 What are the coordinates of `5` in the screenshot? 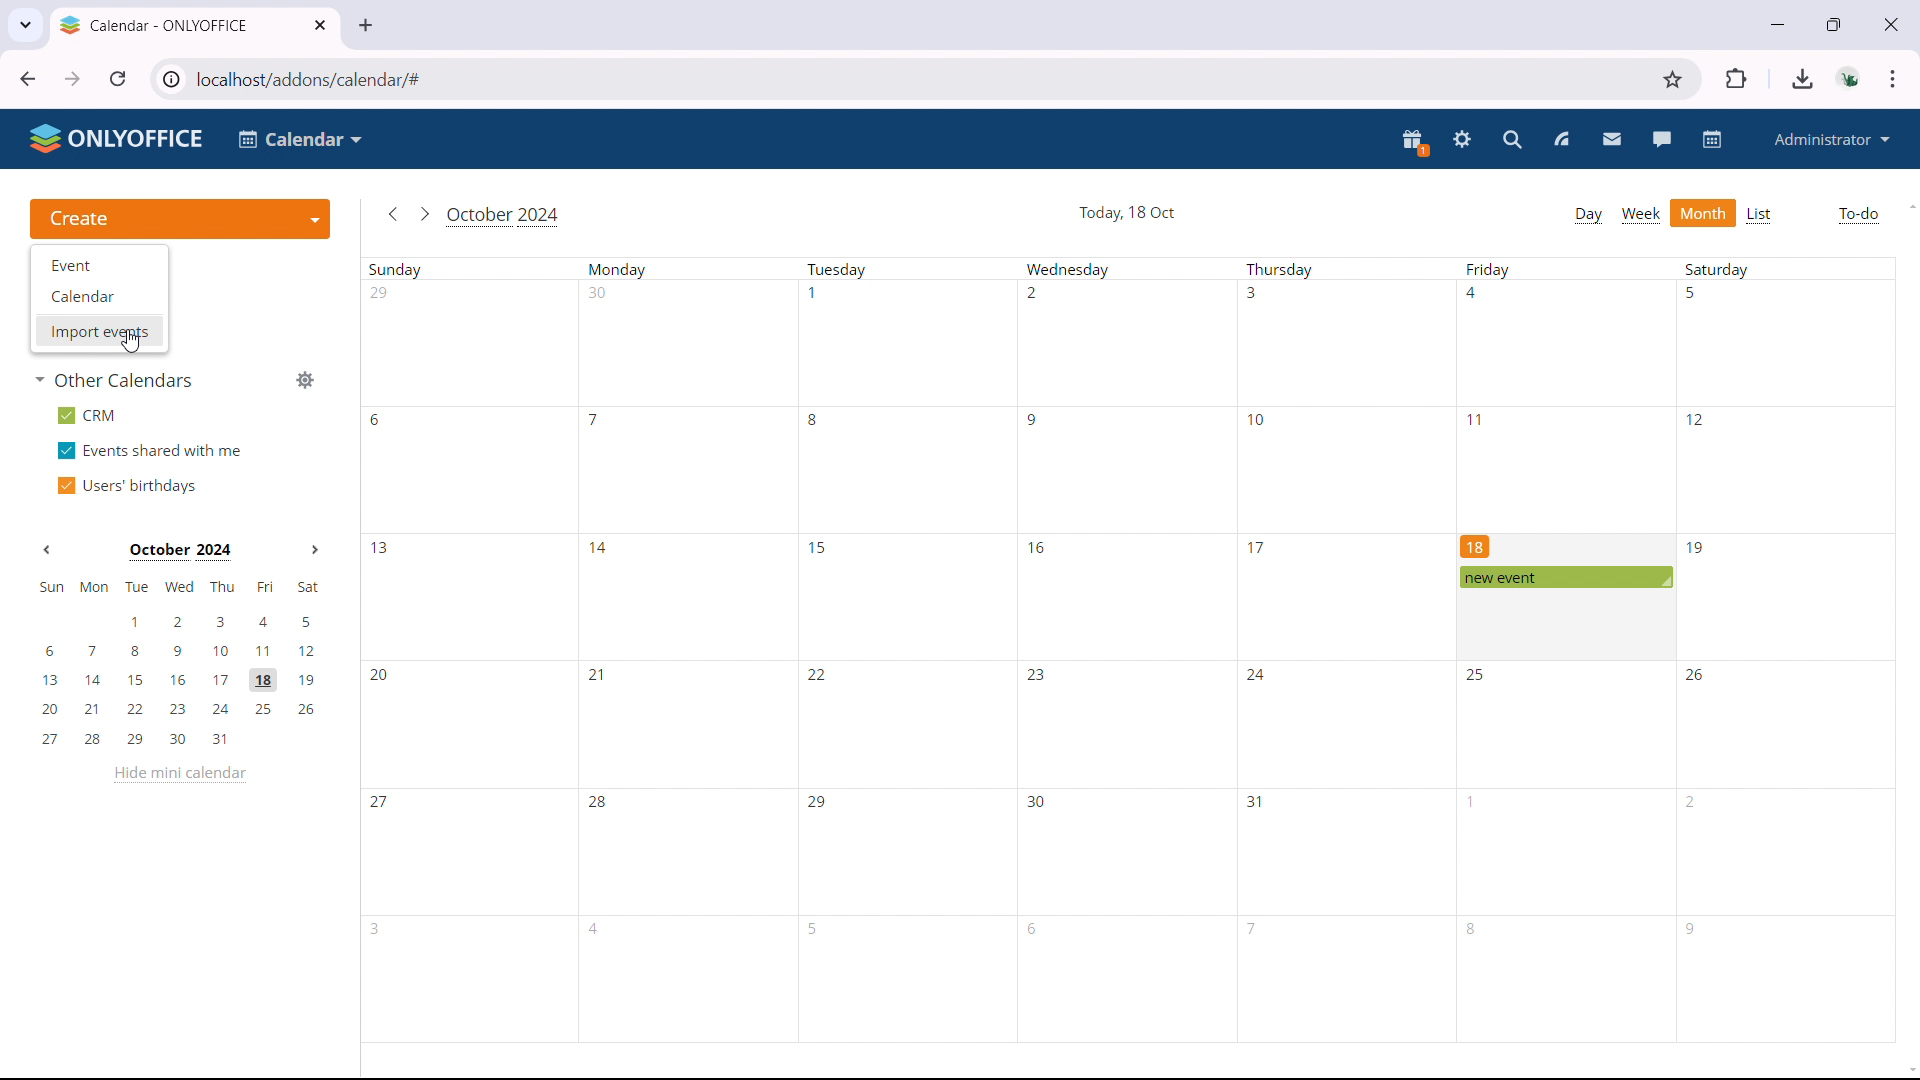 It's located at (816, 929).